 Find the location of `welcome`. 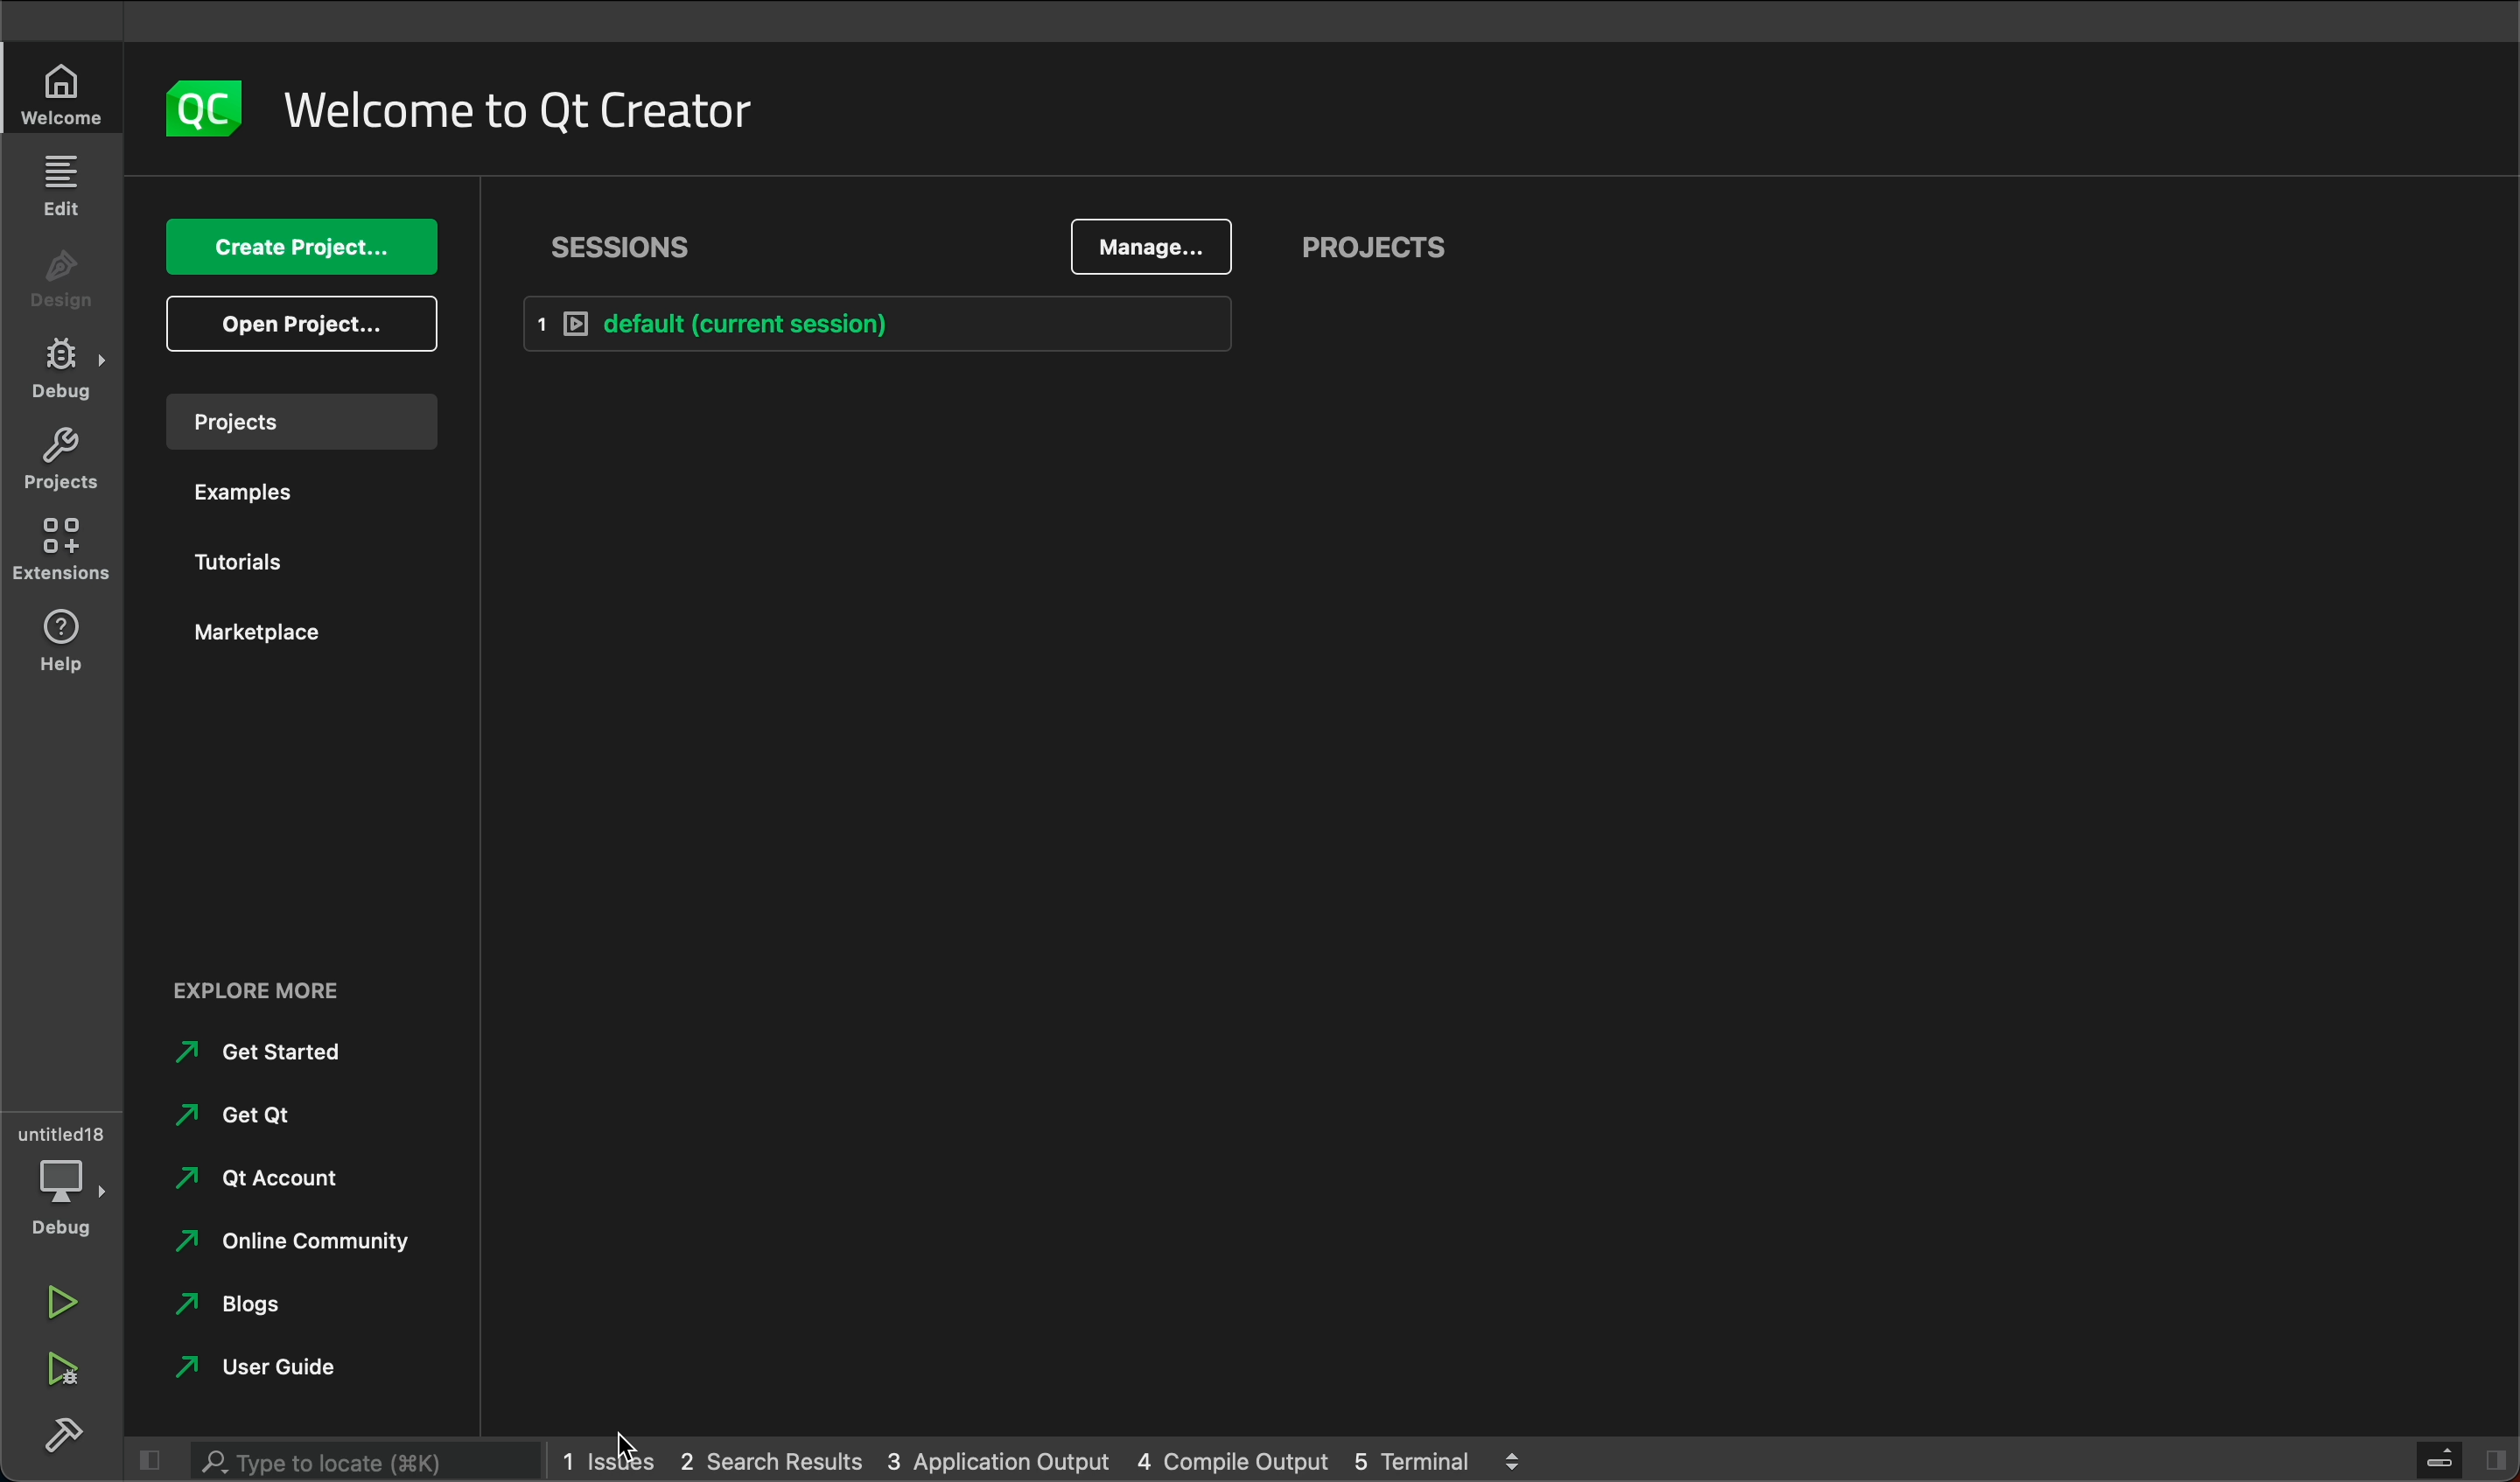

welcome is located at coordinates (68, 93).